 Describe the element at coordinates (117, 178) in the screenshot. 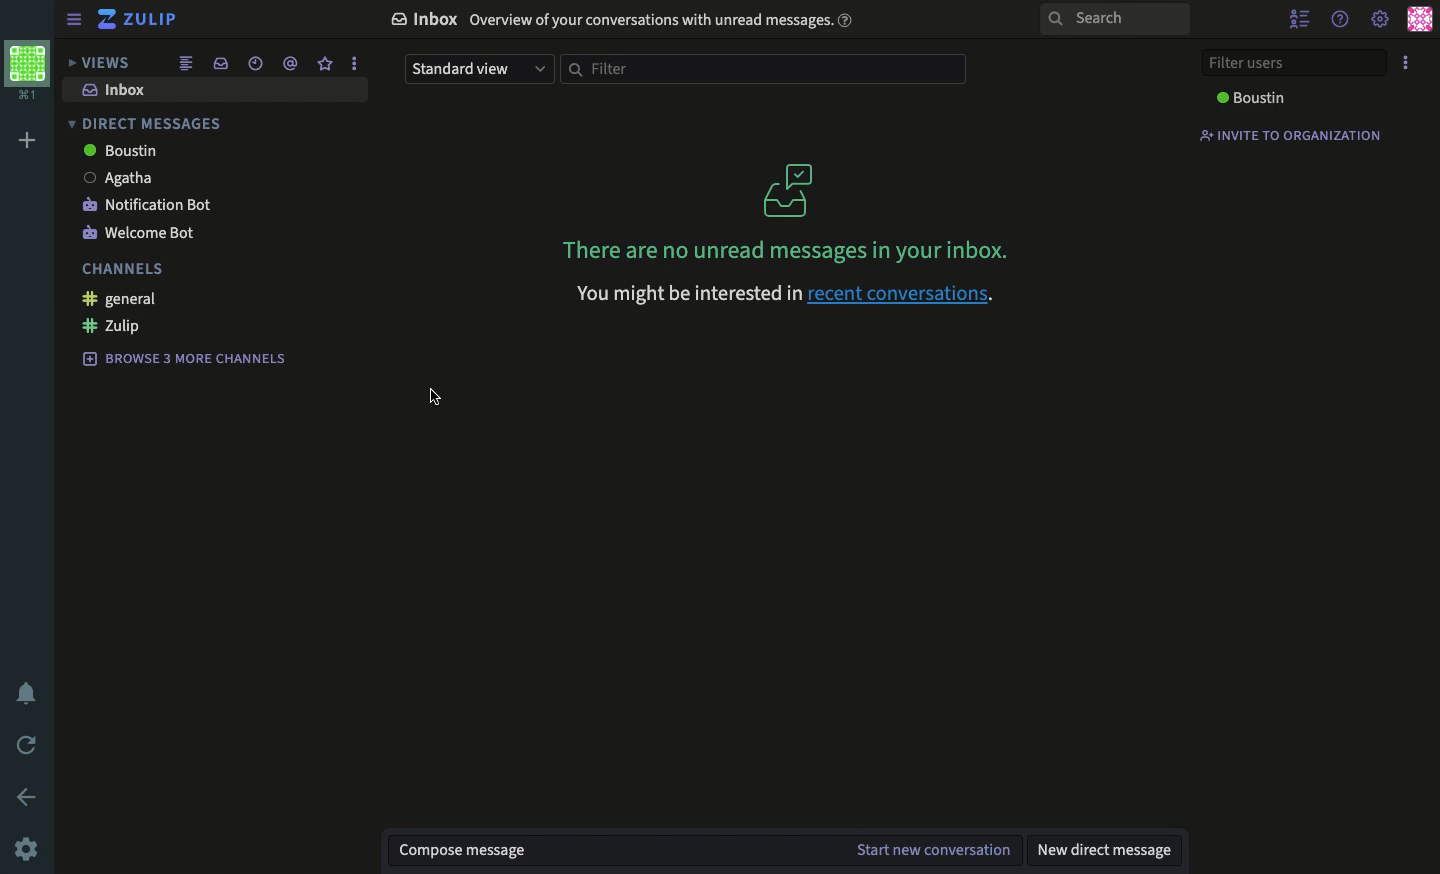

I see `Agatha` at that location.